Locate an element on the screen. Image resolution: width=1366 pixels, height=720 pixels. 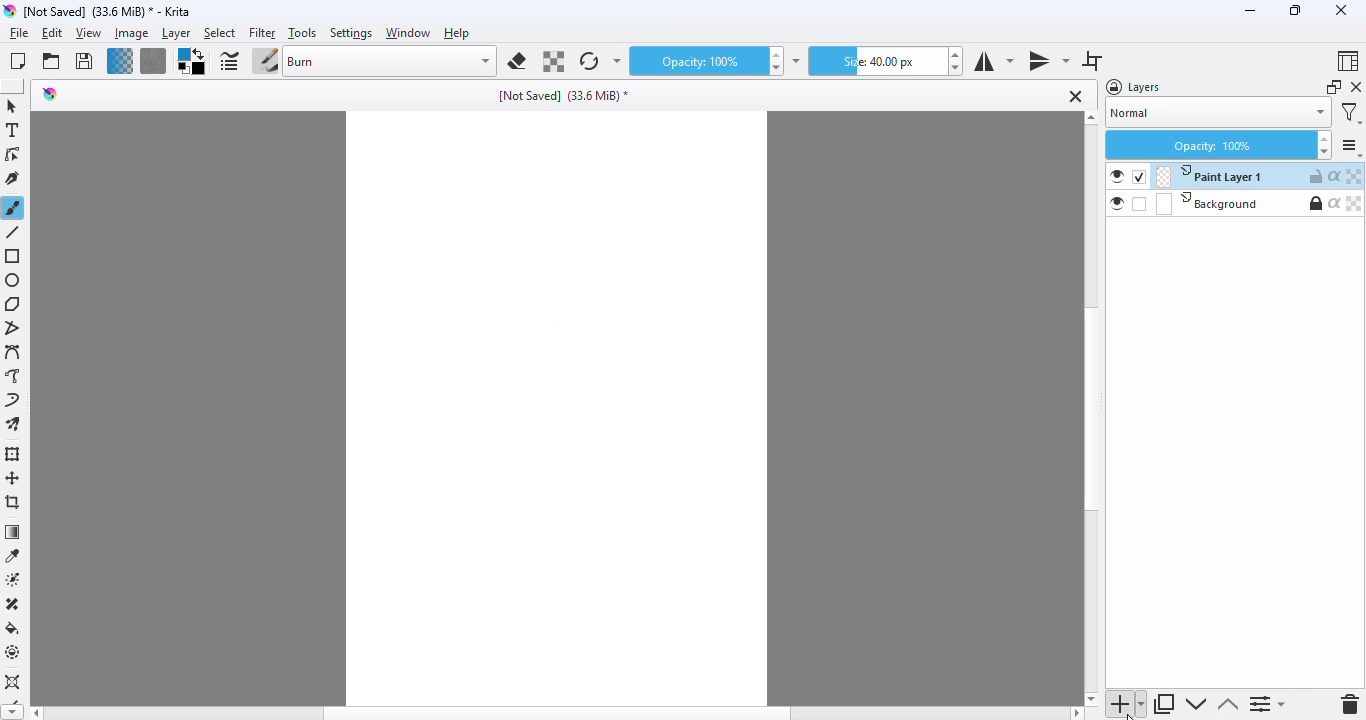
wrap around mode is located at coordinates (1092, 61).